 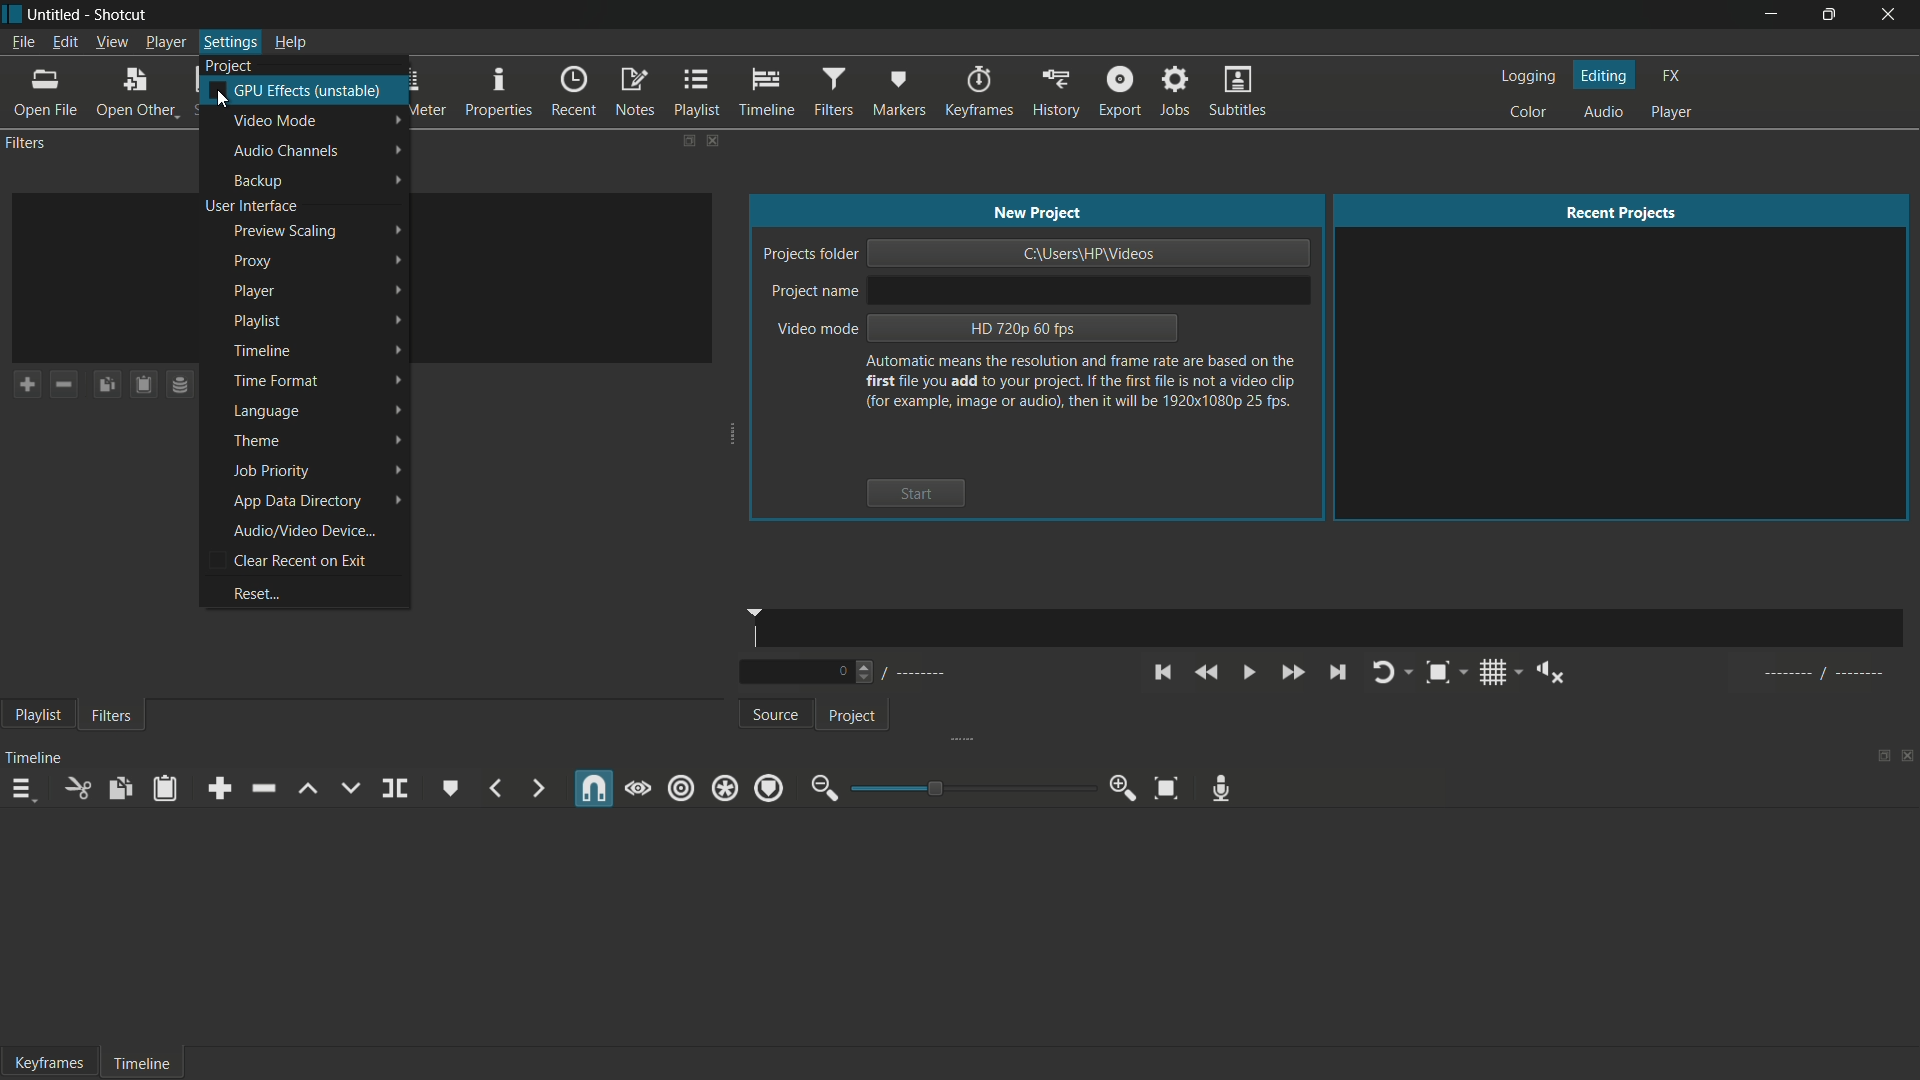 What do you see at coordinates (1672, 112) in the screenshot?
I see `player` at bounding box center [1672, 112].